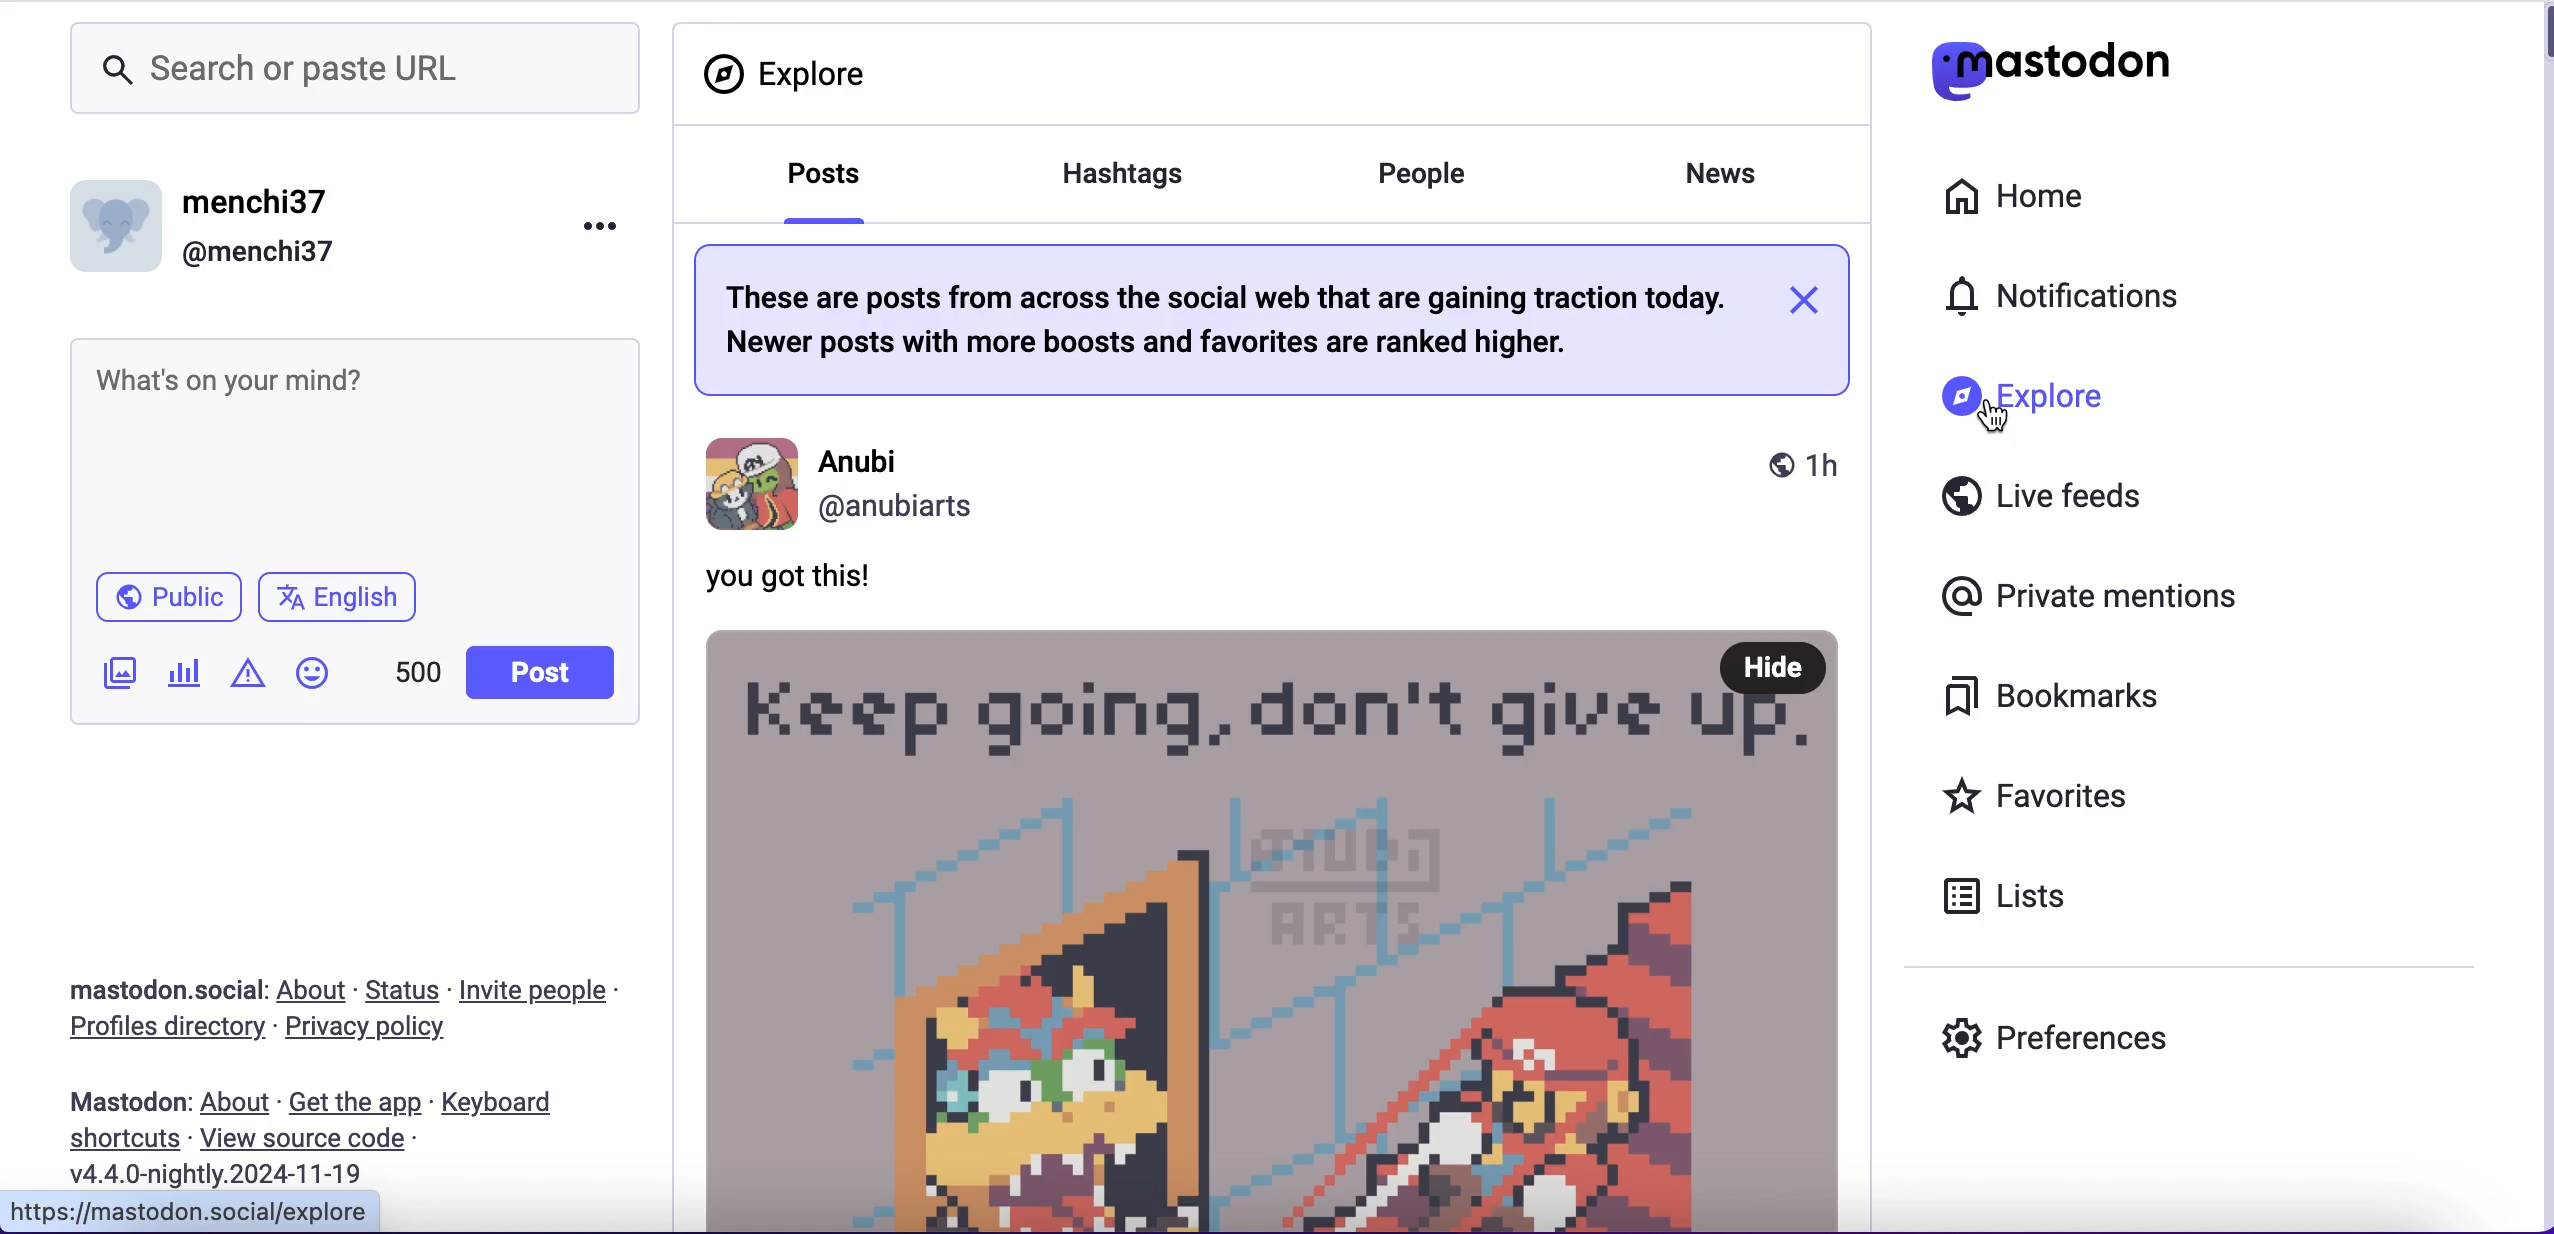 This screenshot has width=2554, height=1234. Describe the element at coordinates (608, 233) in the screenshot. I see `options` at that location.